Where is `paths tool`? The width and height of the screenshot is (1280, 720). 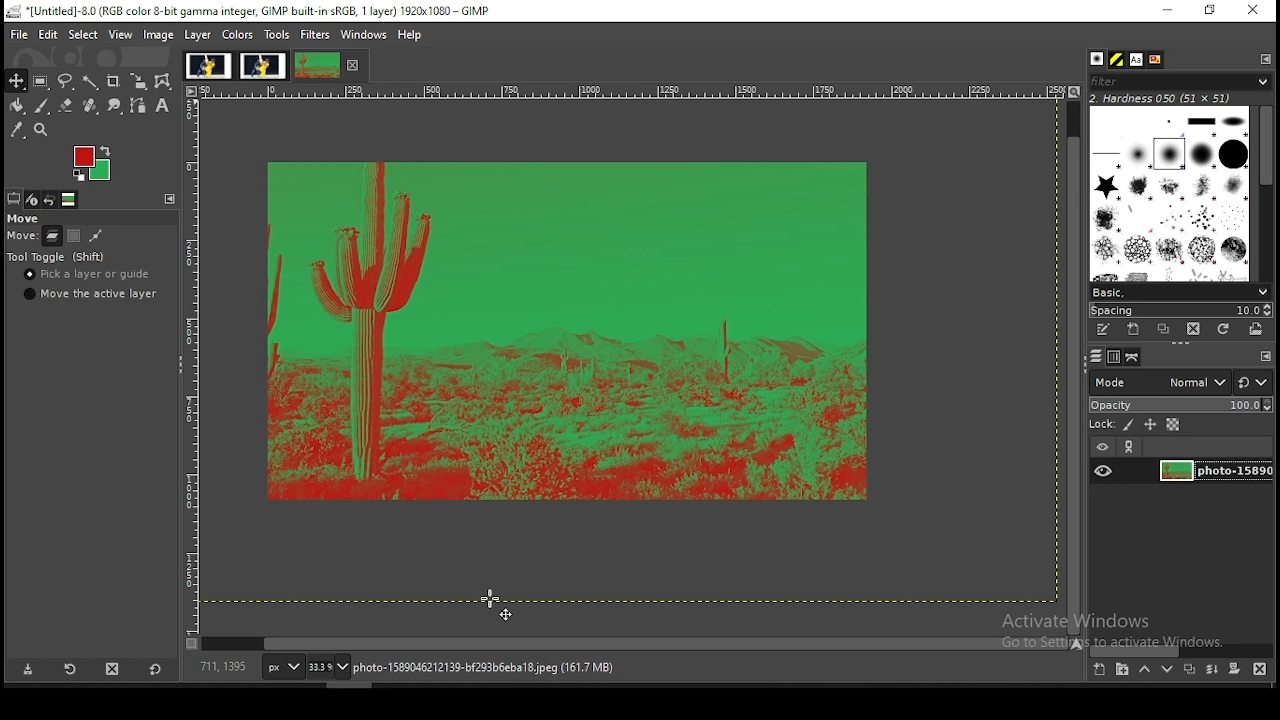 paths tool is located at coordinates (138, 105).